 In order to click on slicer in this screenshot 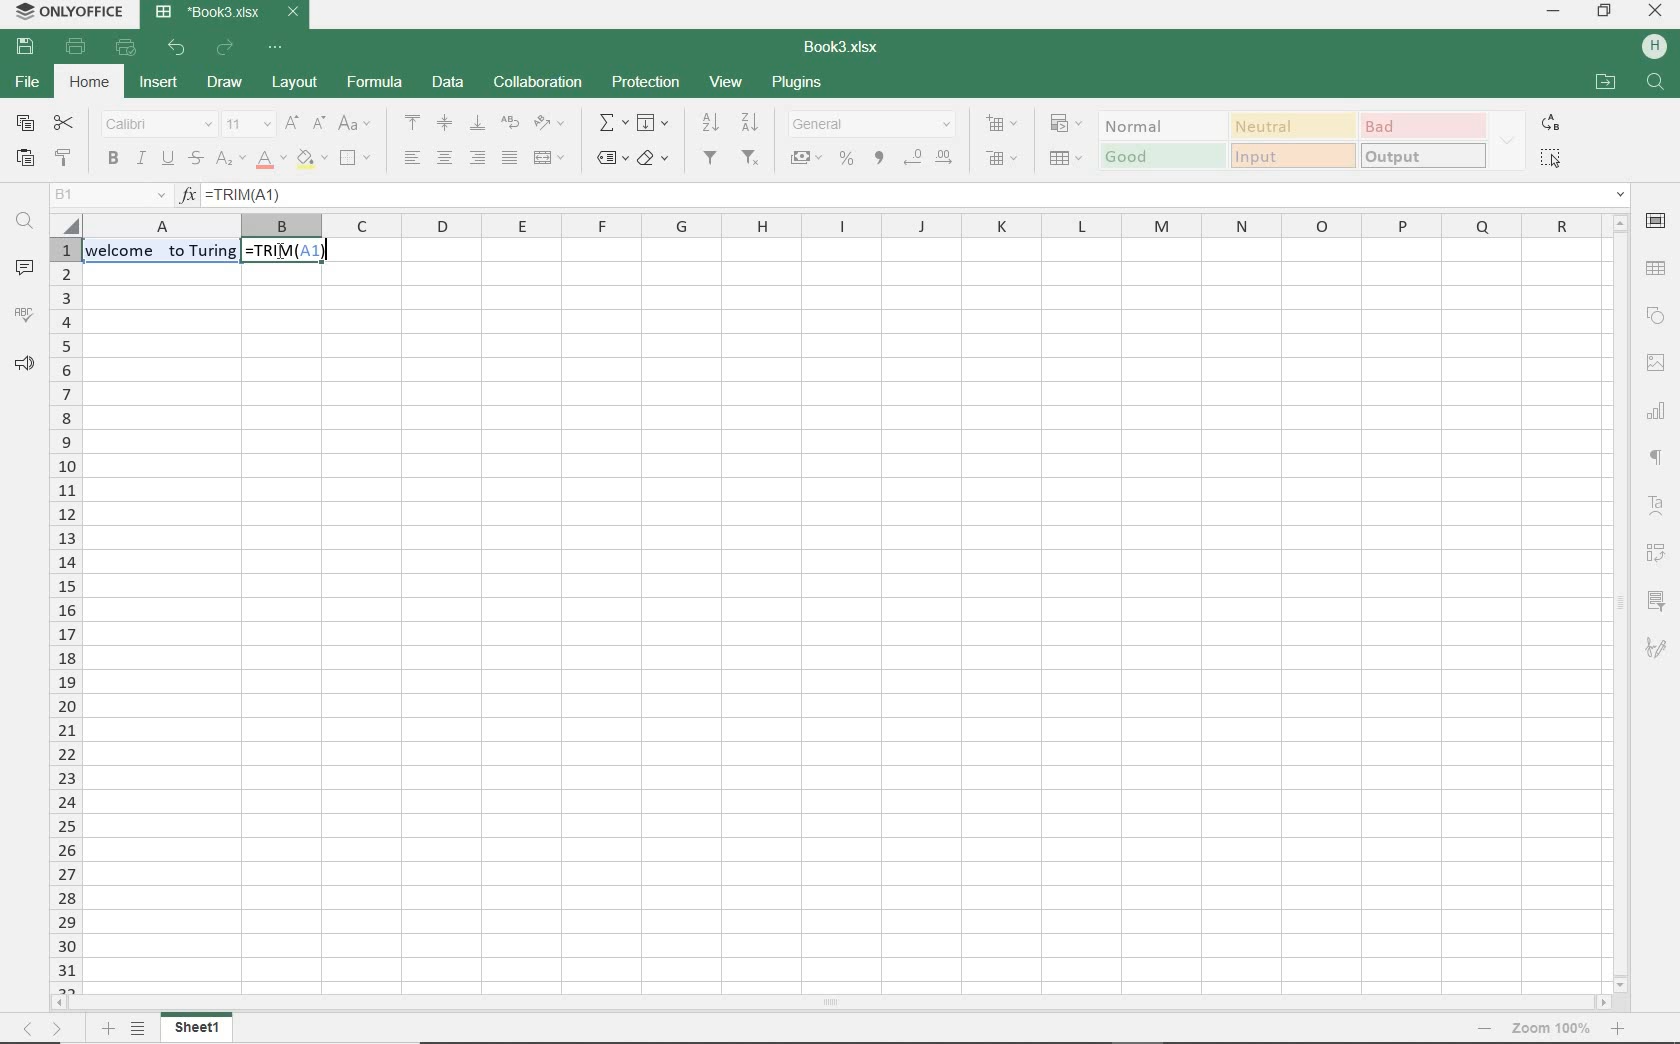, I will do `click(1657, 599)`.